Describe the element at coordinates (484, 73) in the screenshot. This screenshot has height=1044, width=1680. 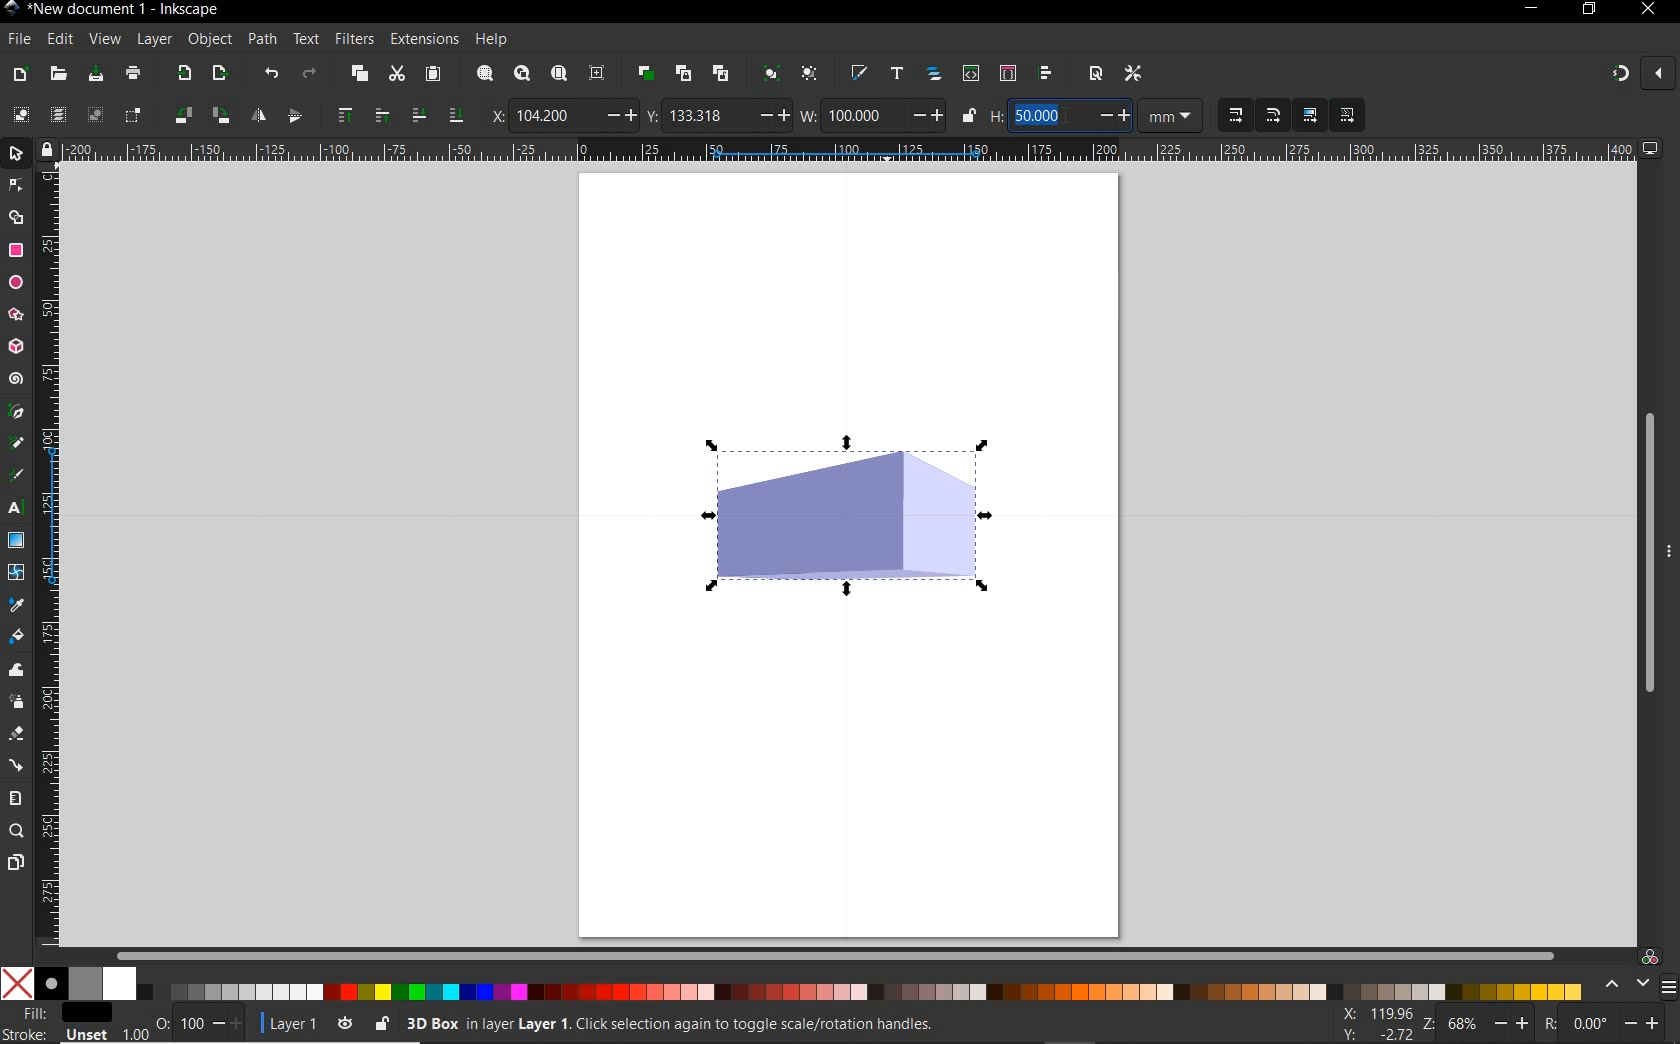
I see `zoom selection` at that location.